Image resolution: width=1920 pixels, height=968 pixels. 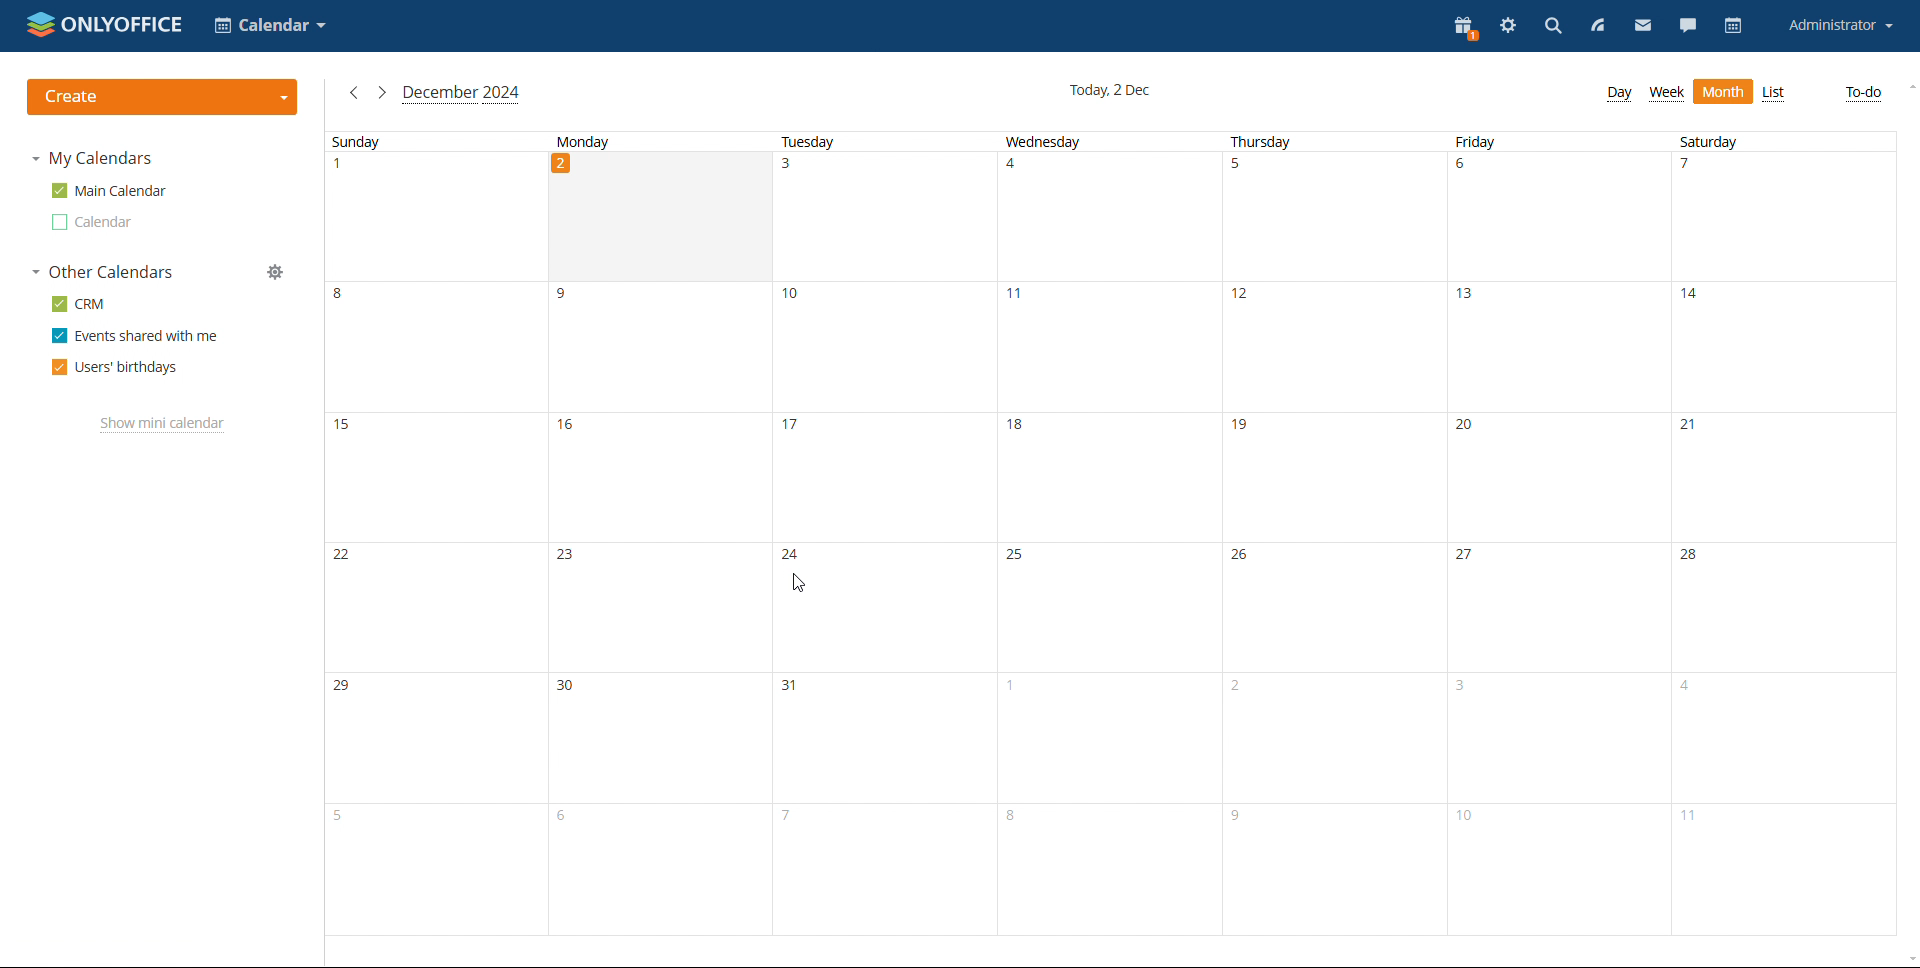 I want to click on 31, so click(x=794, y=687).